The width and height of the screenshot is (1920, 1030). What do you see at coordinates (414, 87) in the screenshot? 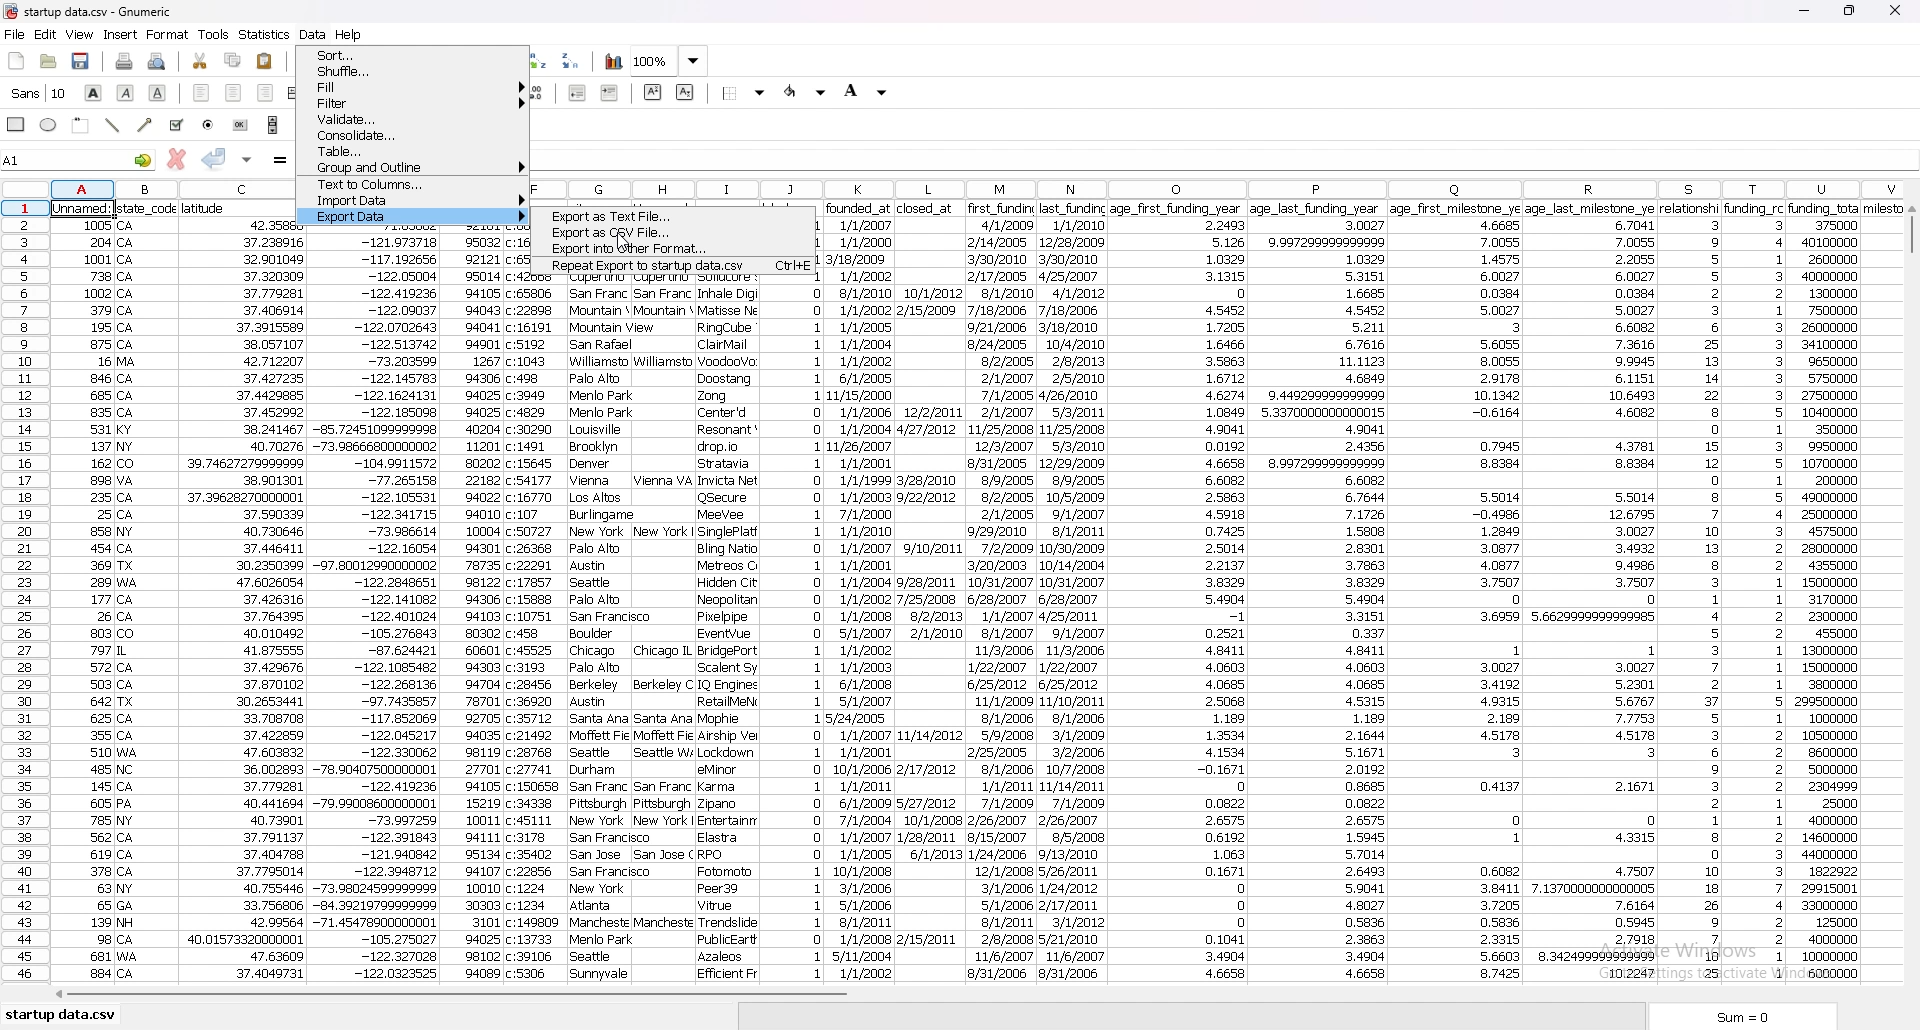
I see `fill` at bounding box center [414, 87].